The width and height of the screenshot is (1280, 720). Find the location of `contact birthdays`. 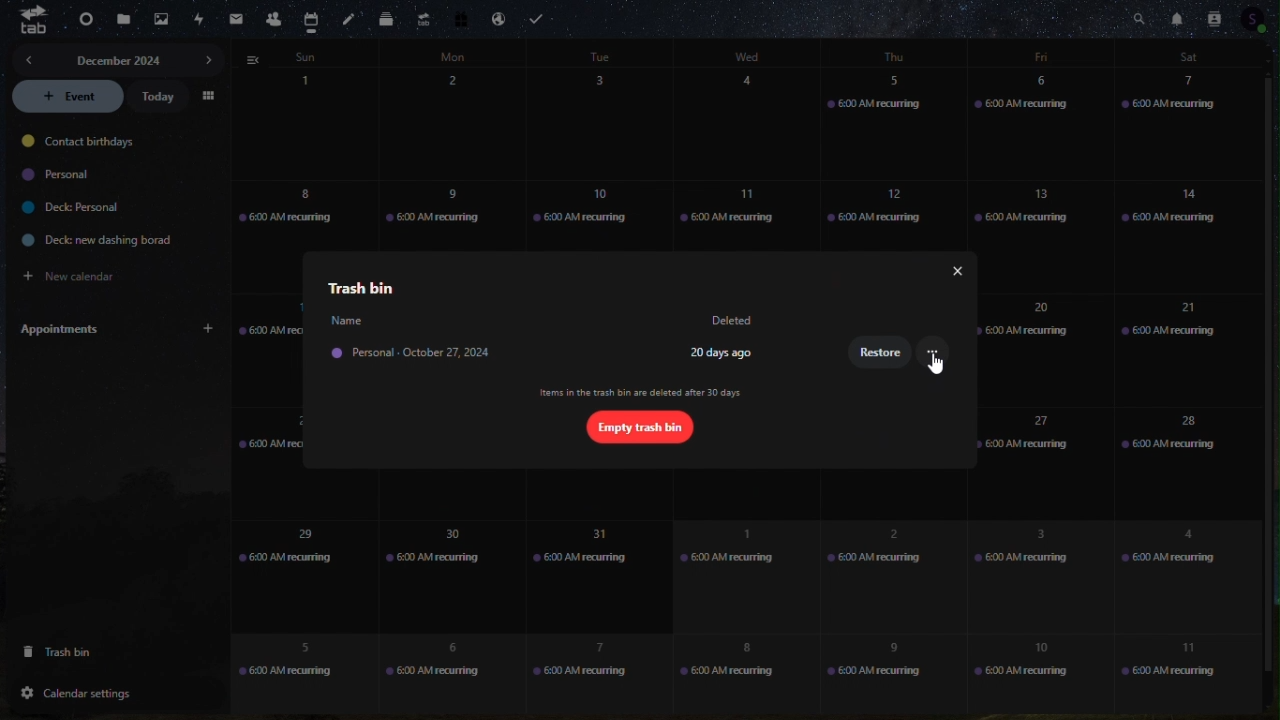

contact birthdays is located at coordinates (83, 143).